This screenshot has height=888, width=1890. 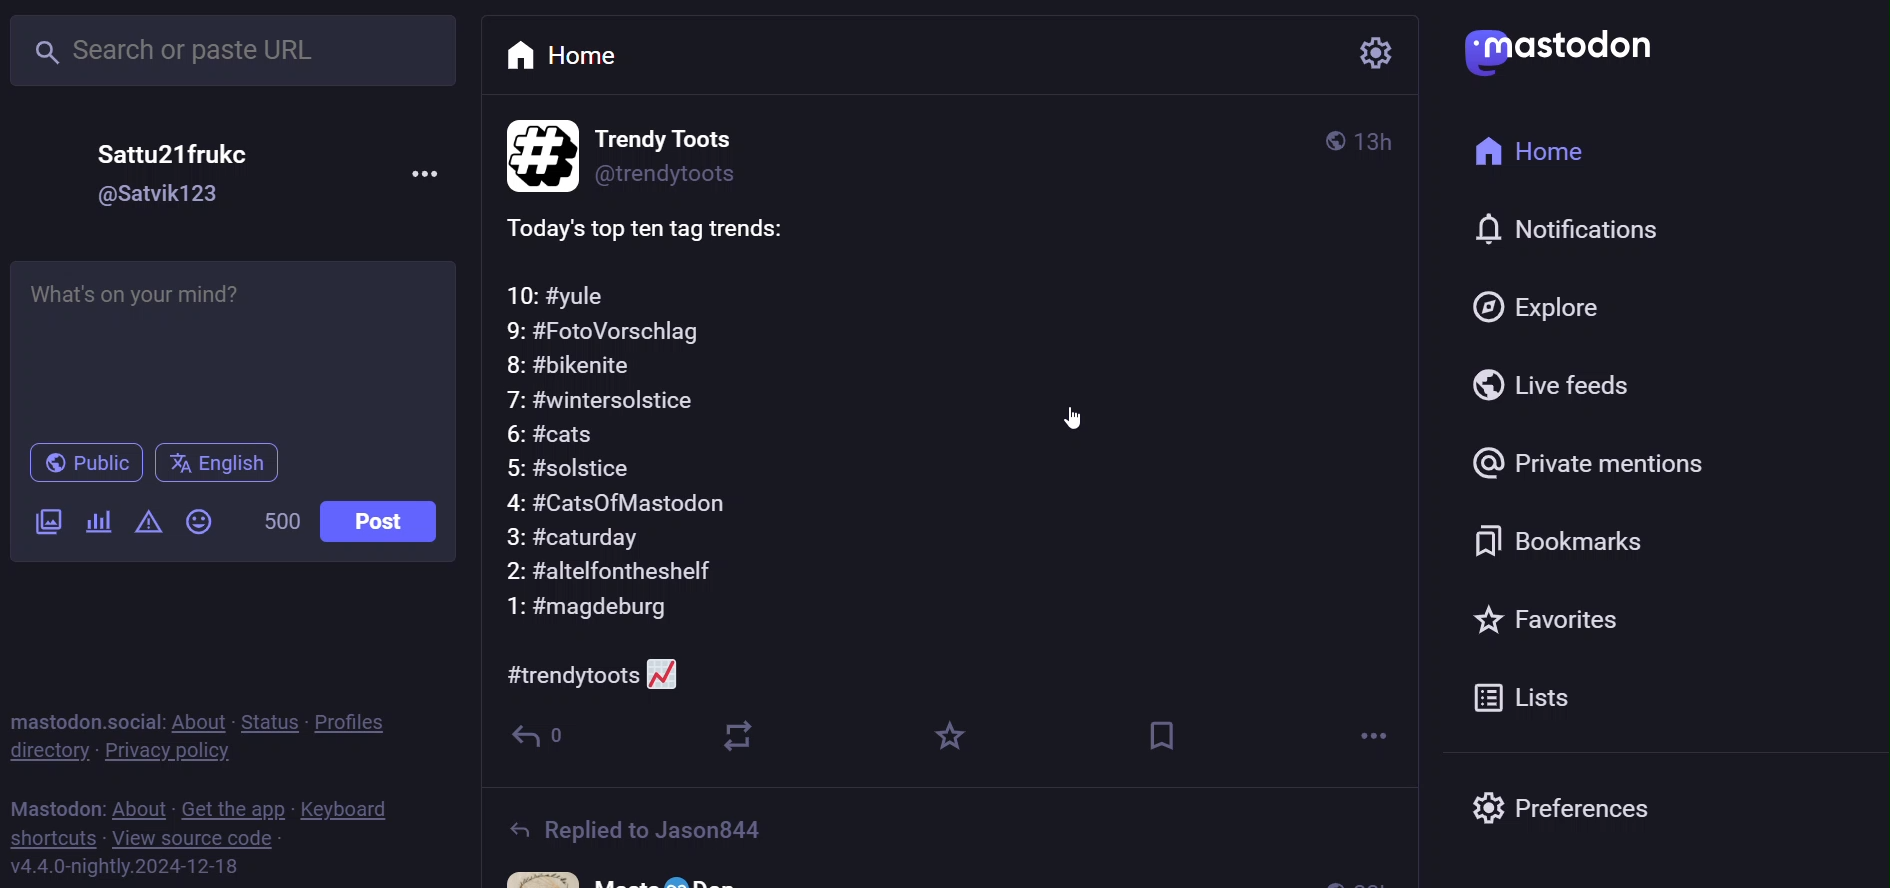 What do you see at coordinates (148, 868) in the screenshot?
I see `Vv4.4.0-nightly.2024-12-18` at bounding box center [148, 868].